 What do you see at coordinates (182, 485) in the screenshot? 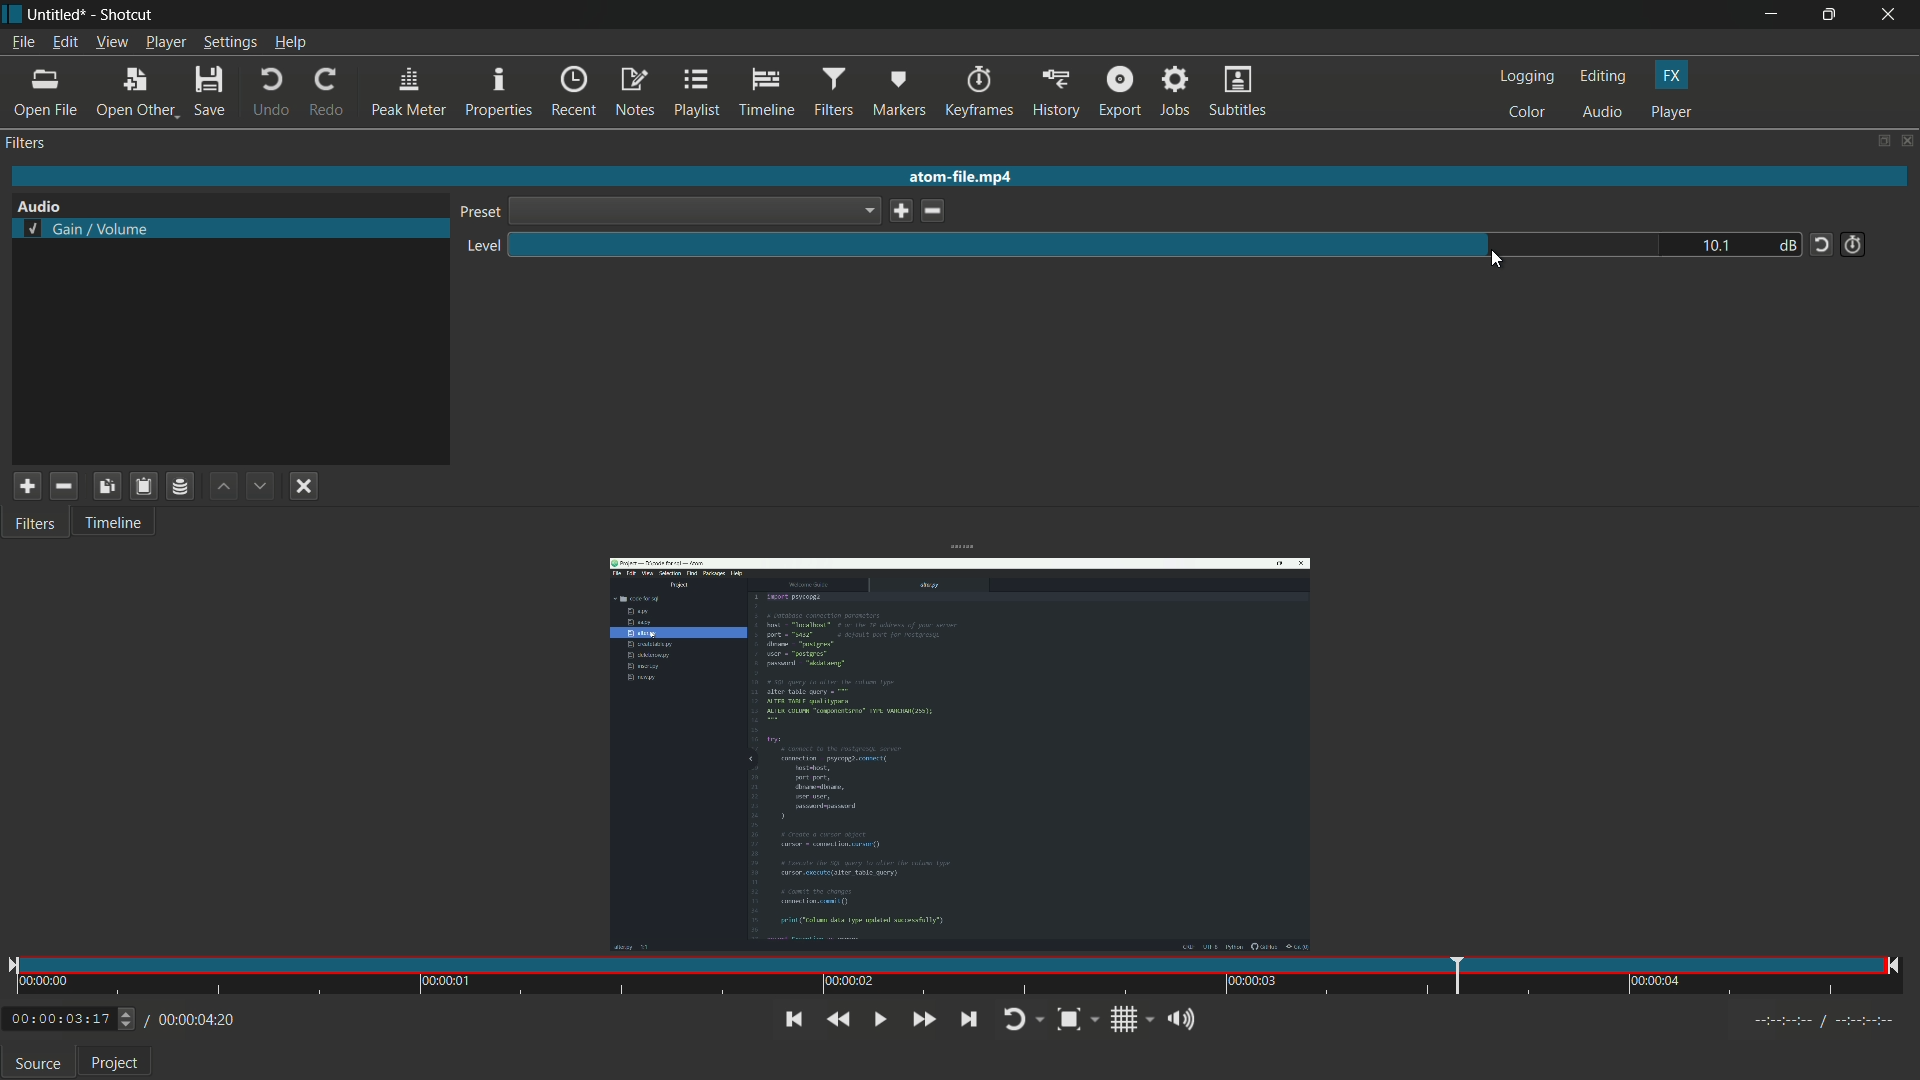
I see `save filter set` at bounding box center [182, 485].